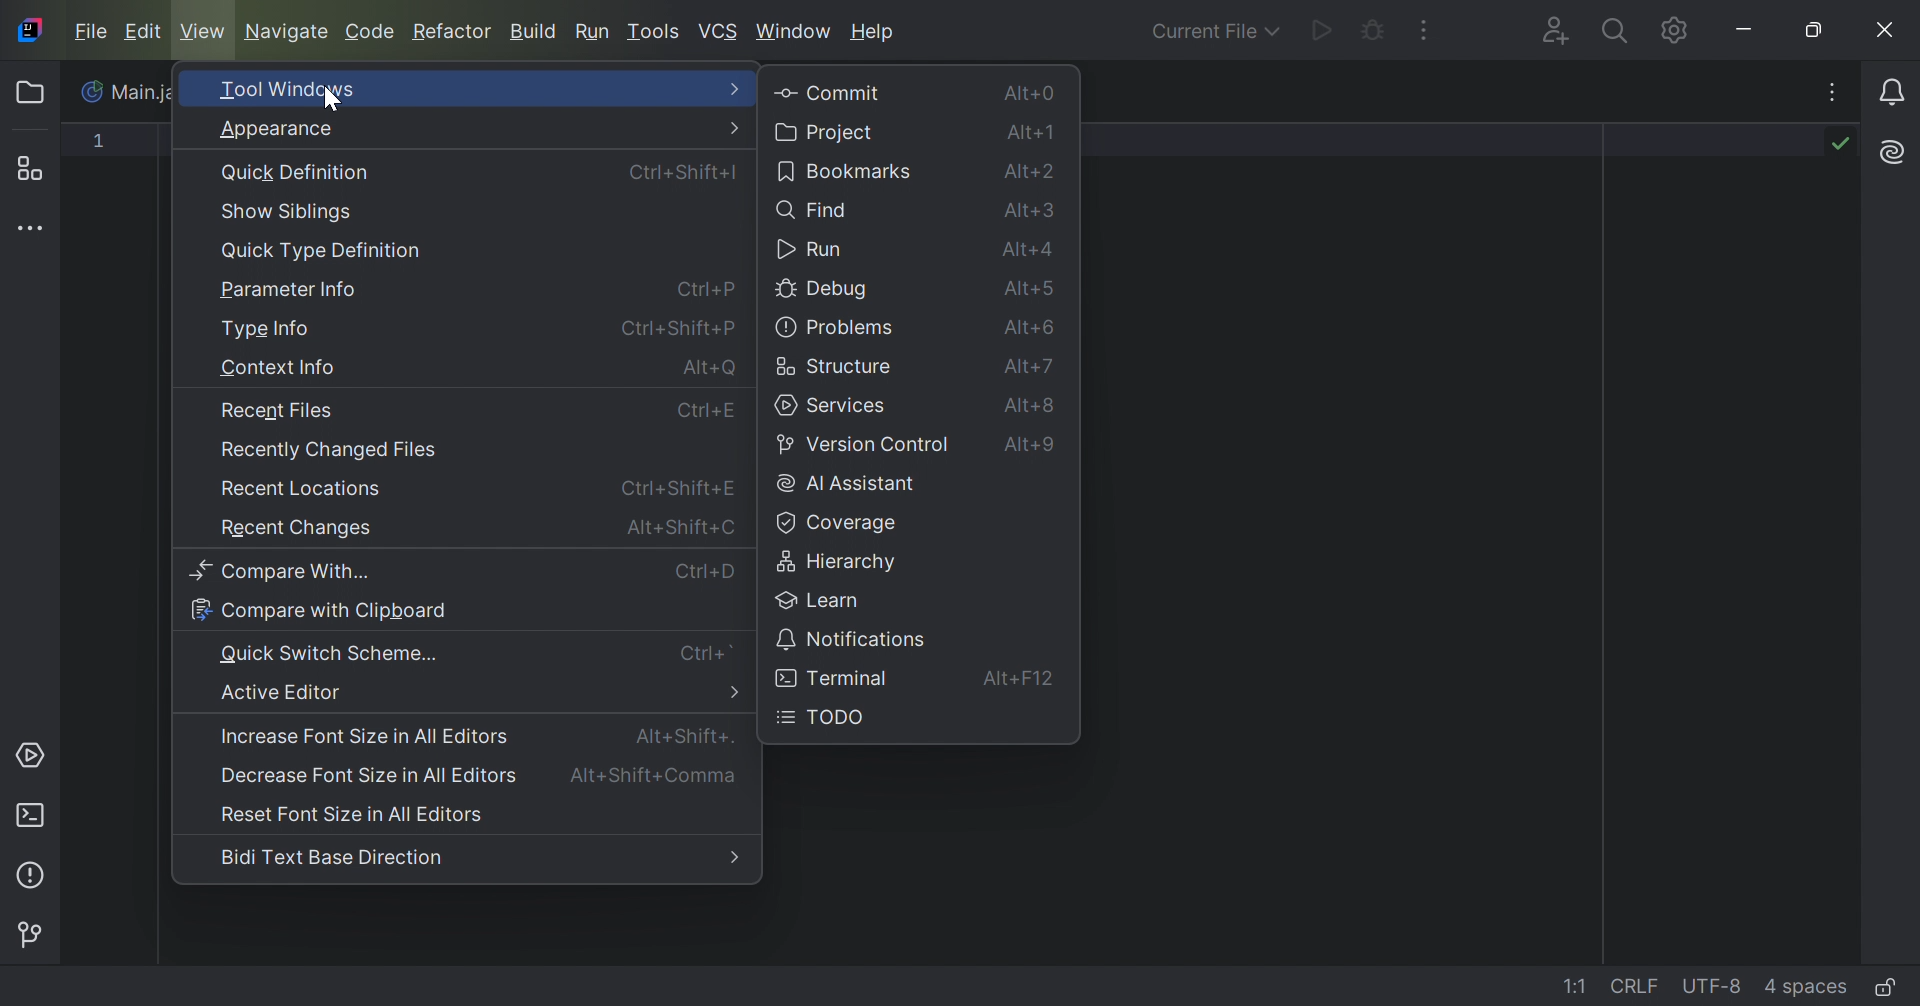 Image resolution: width=1920 pixels, height=1006 pixels. I want to click on Cursor, so click(331, 101).